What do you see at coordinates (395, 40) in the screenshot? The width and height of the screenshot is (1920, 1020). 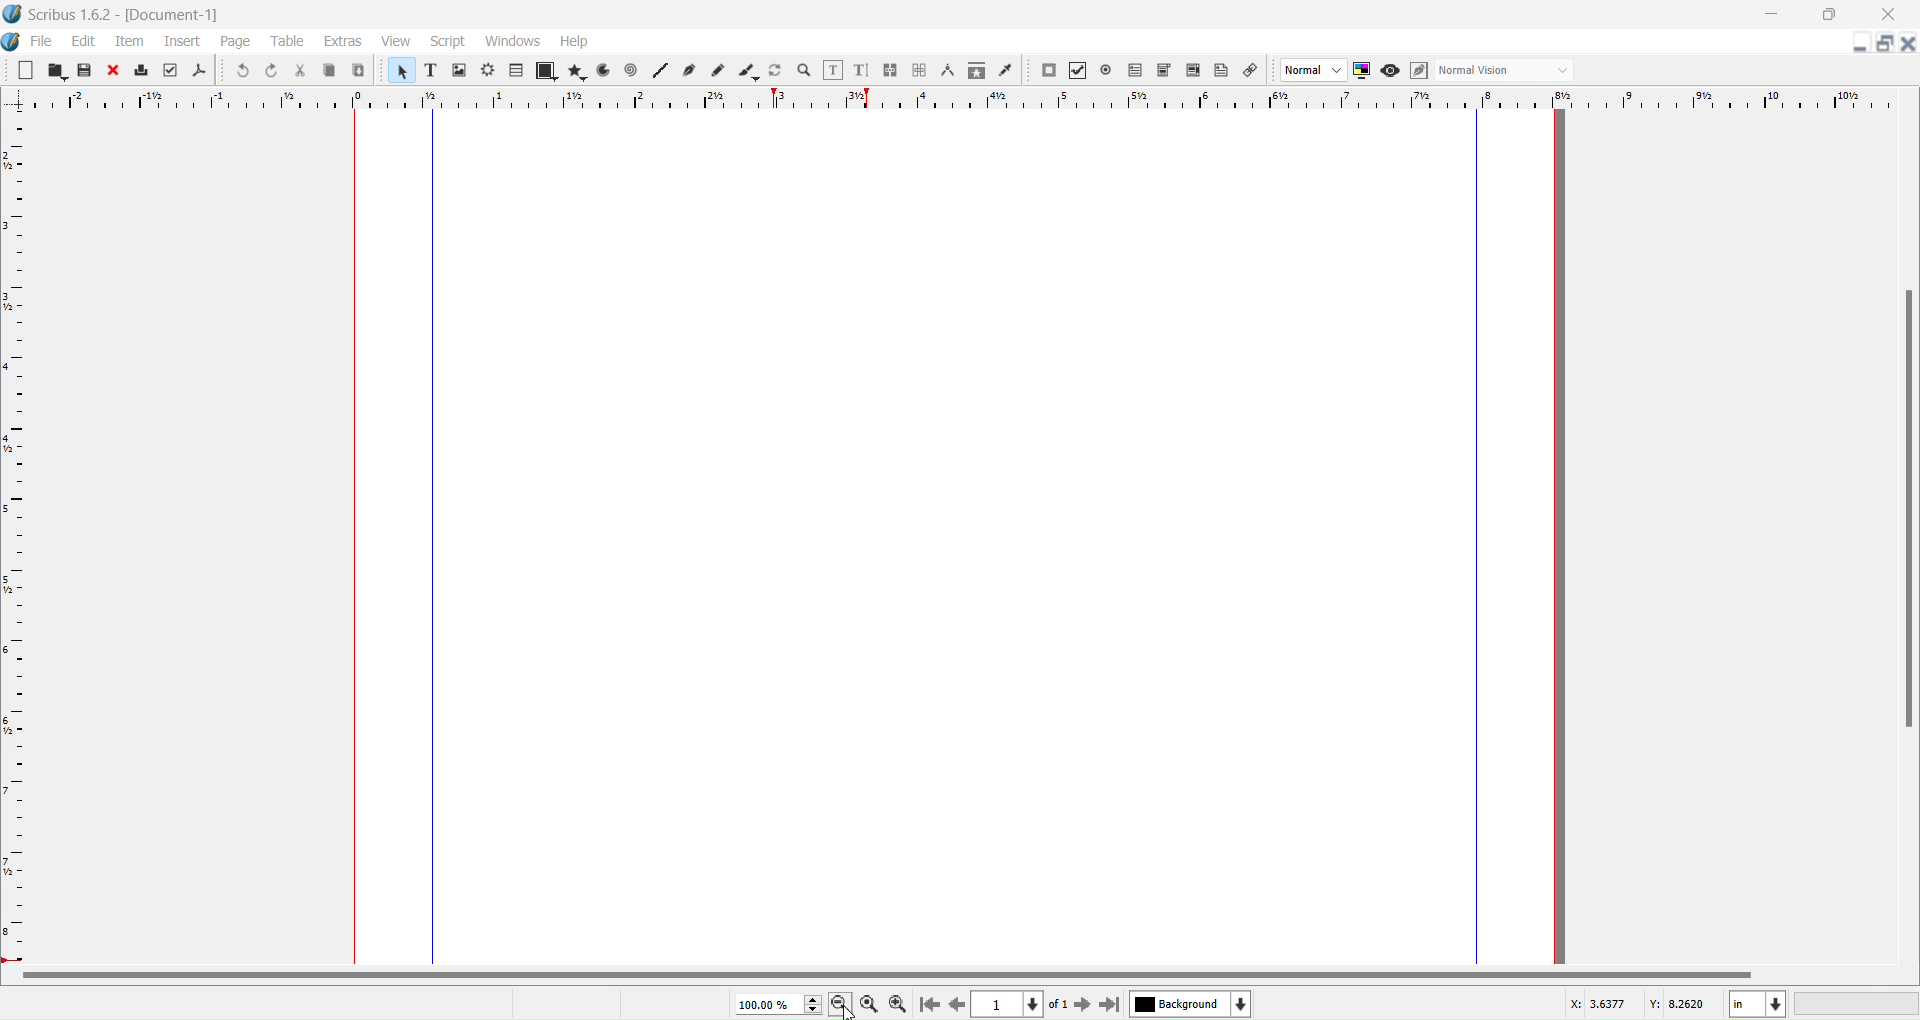 I see `View` at bounding box center [395, 40].